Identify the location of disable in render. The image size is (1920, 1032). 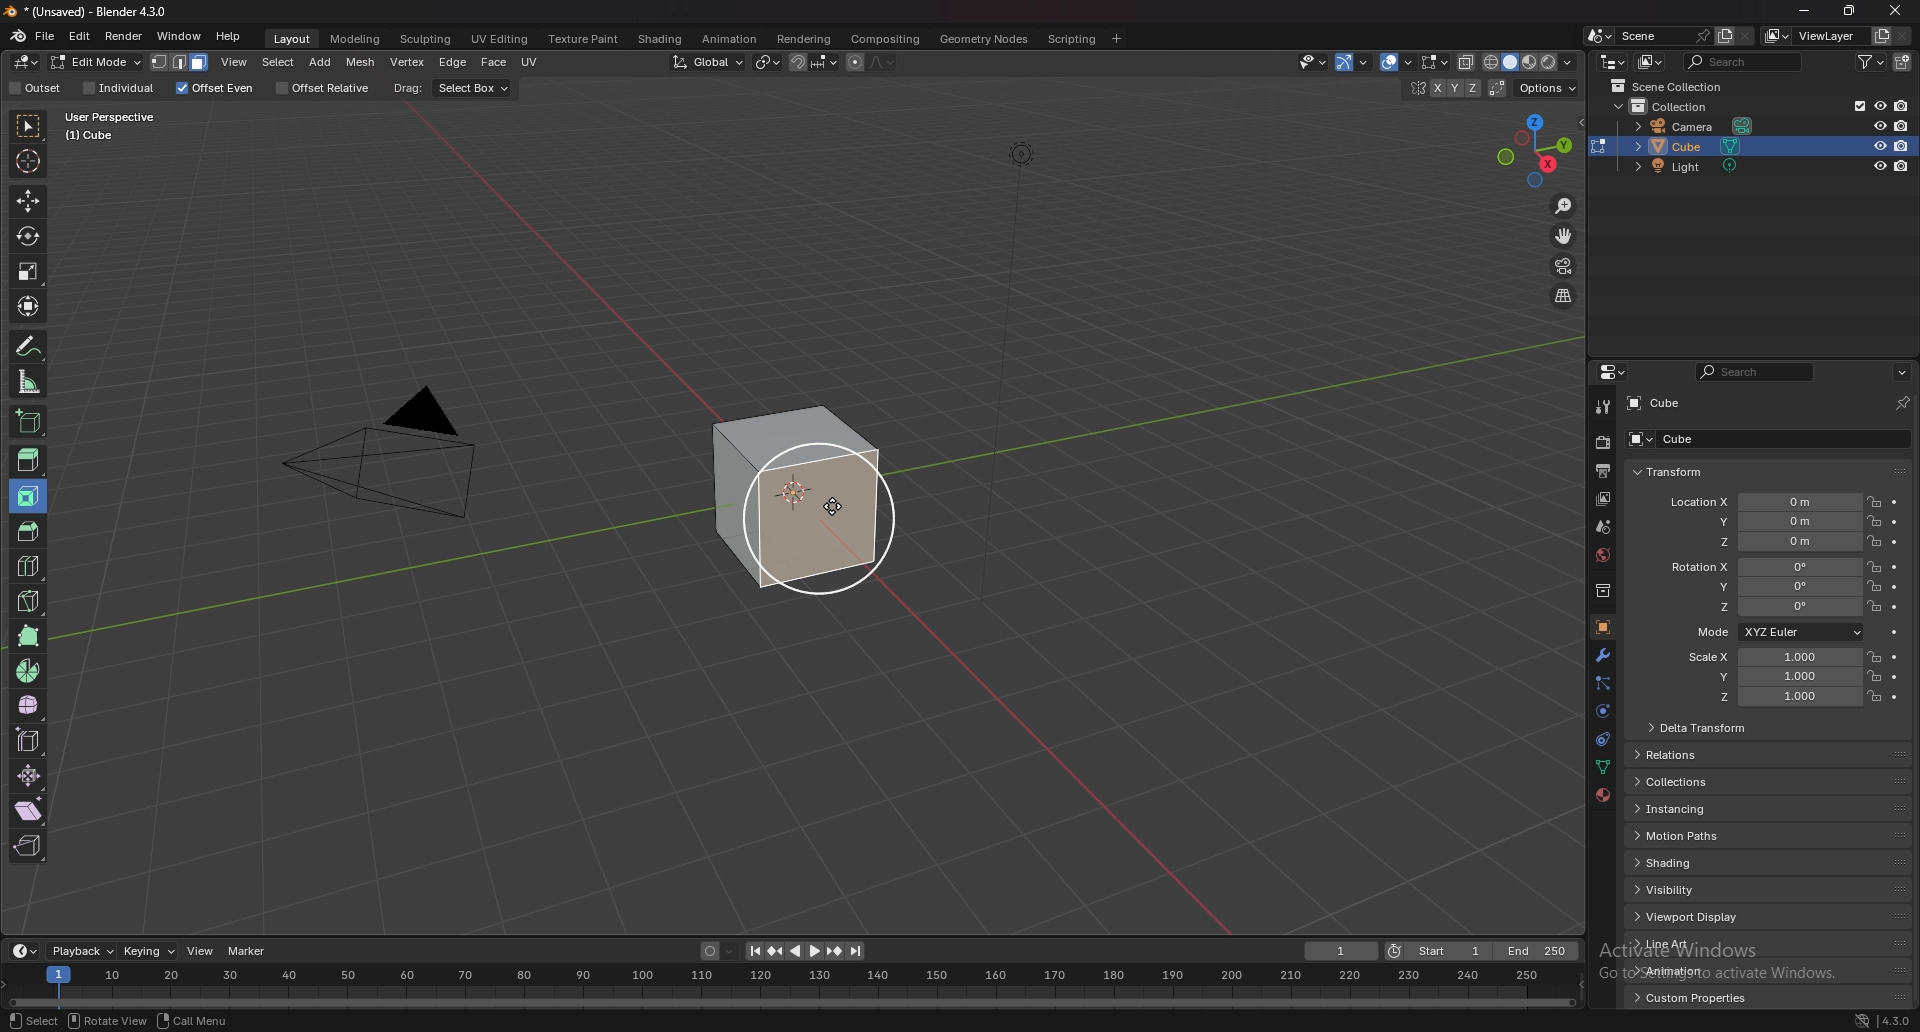
(1903, 167).